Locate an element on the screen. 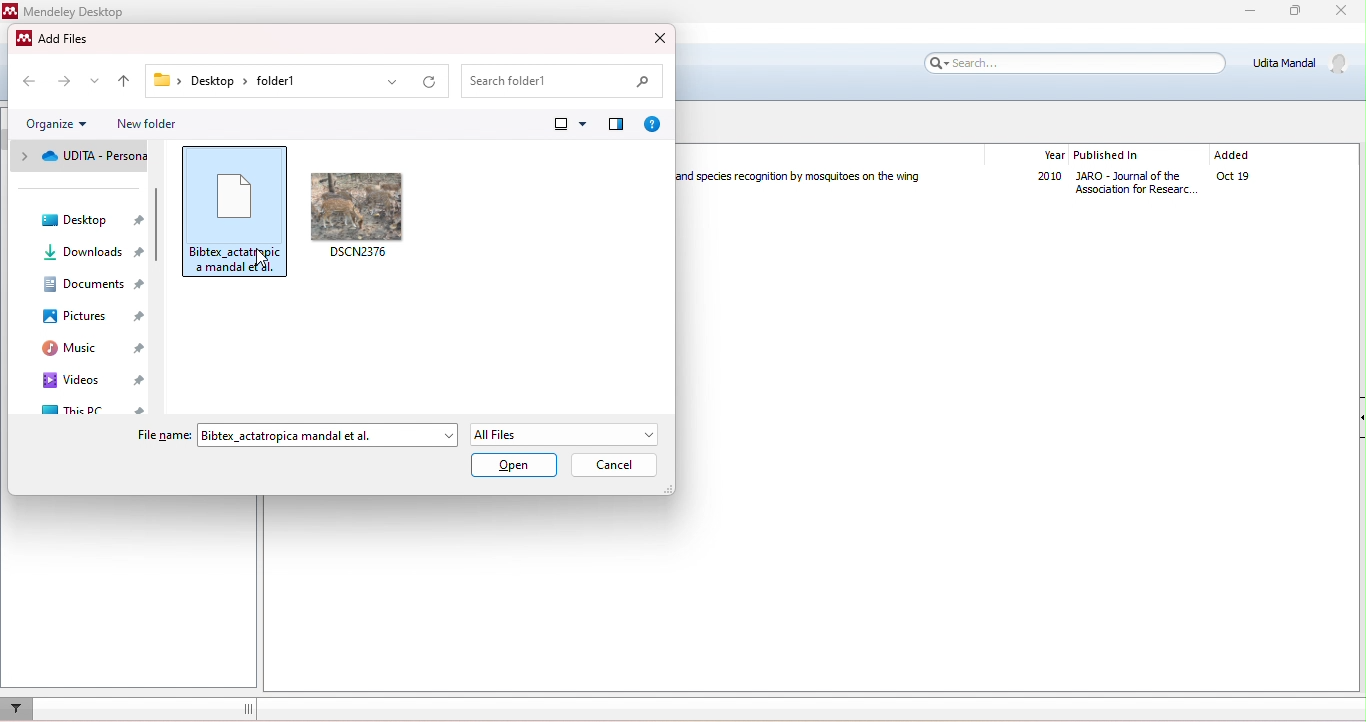  Journal of Association for Research in Otolaryngology The is located at coordinates (1136, 183).